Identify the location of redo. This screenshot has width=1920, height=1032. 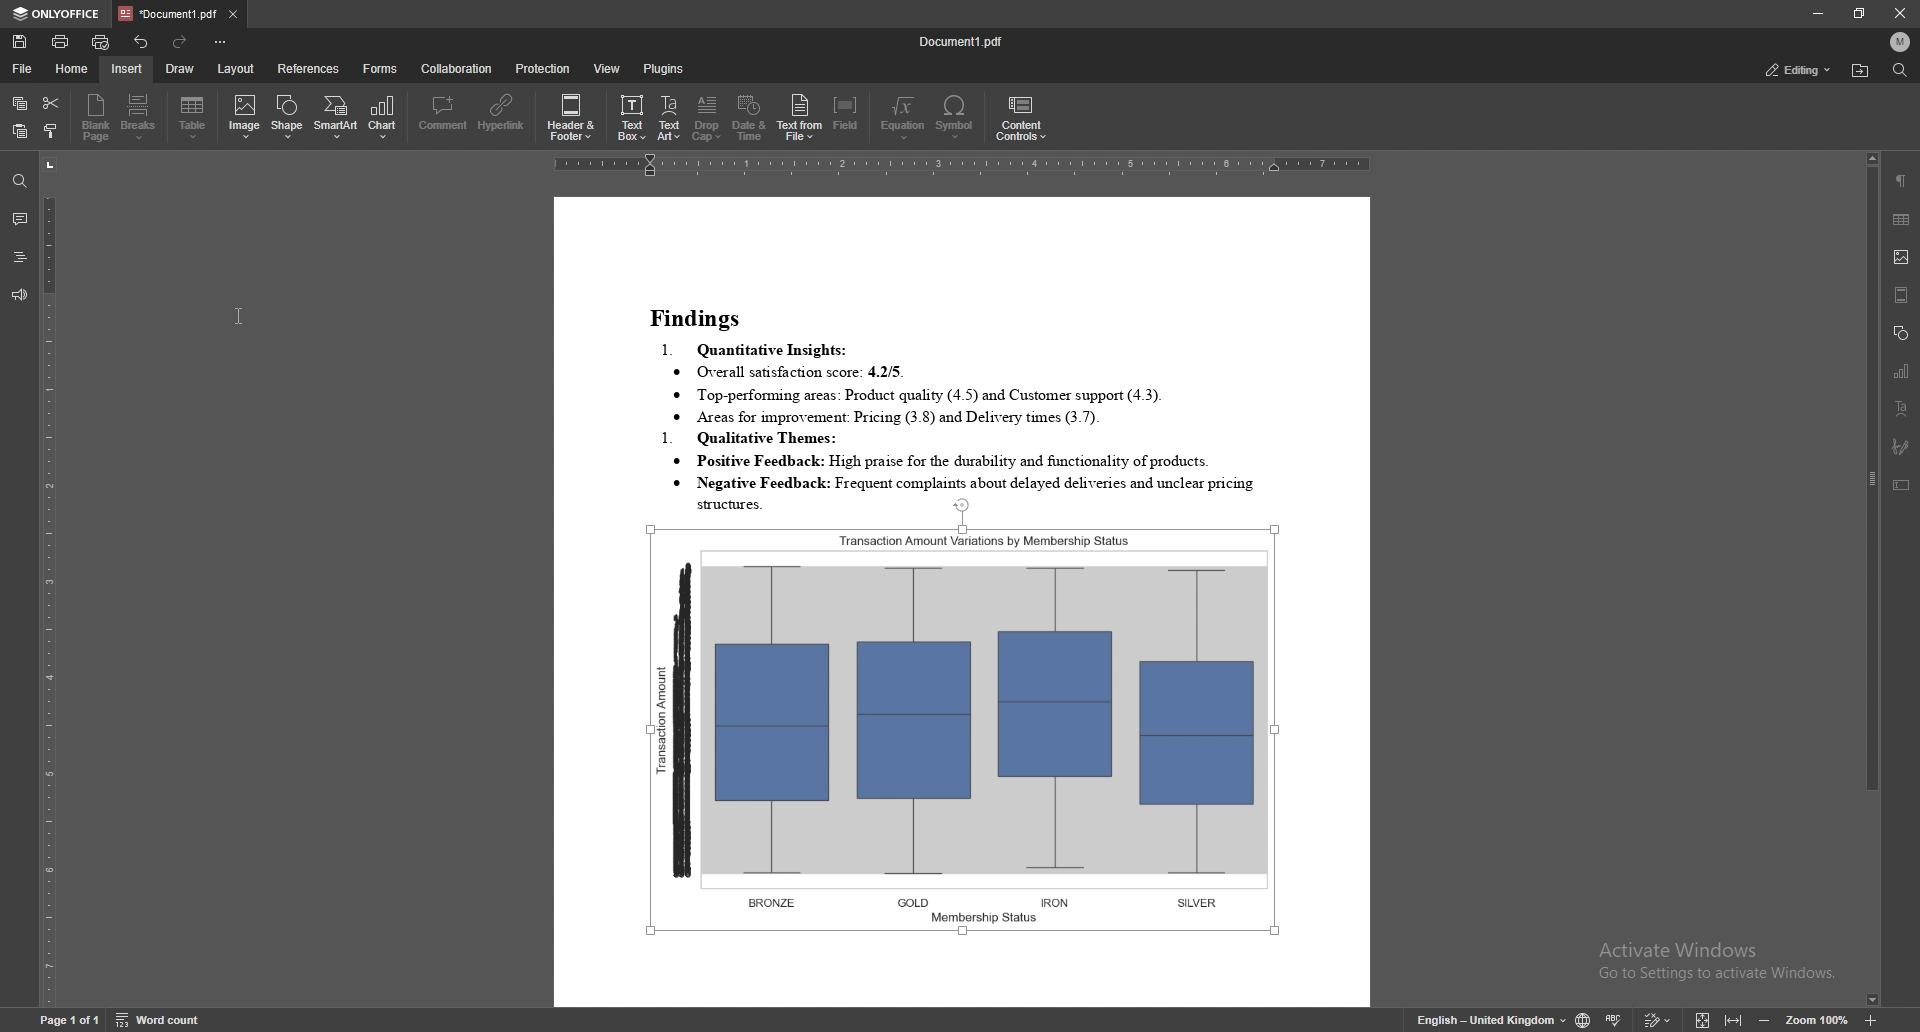
(182, 41).